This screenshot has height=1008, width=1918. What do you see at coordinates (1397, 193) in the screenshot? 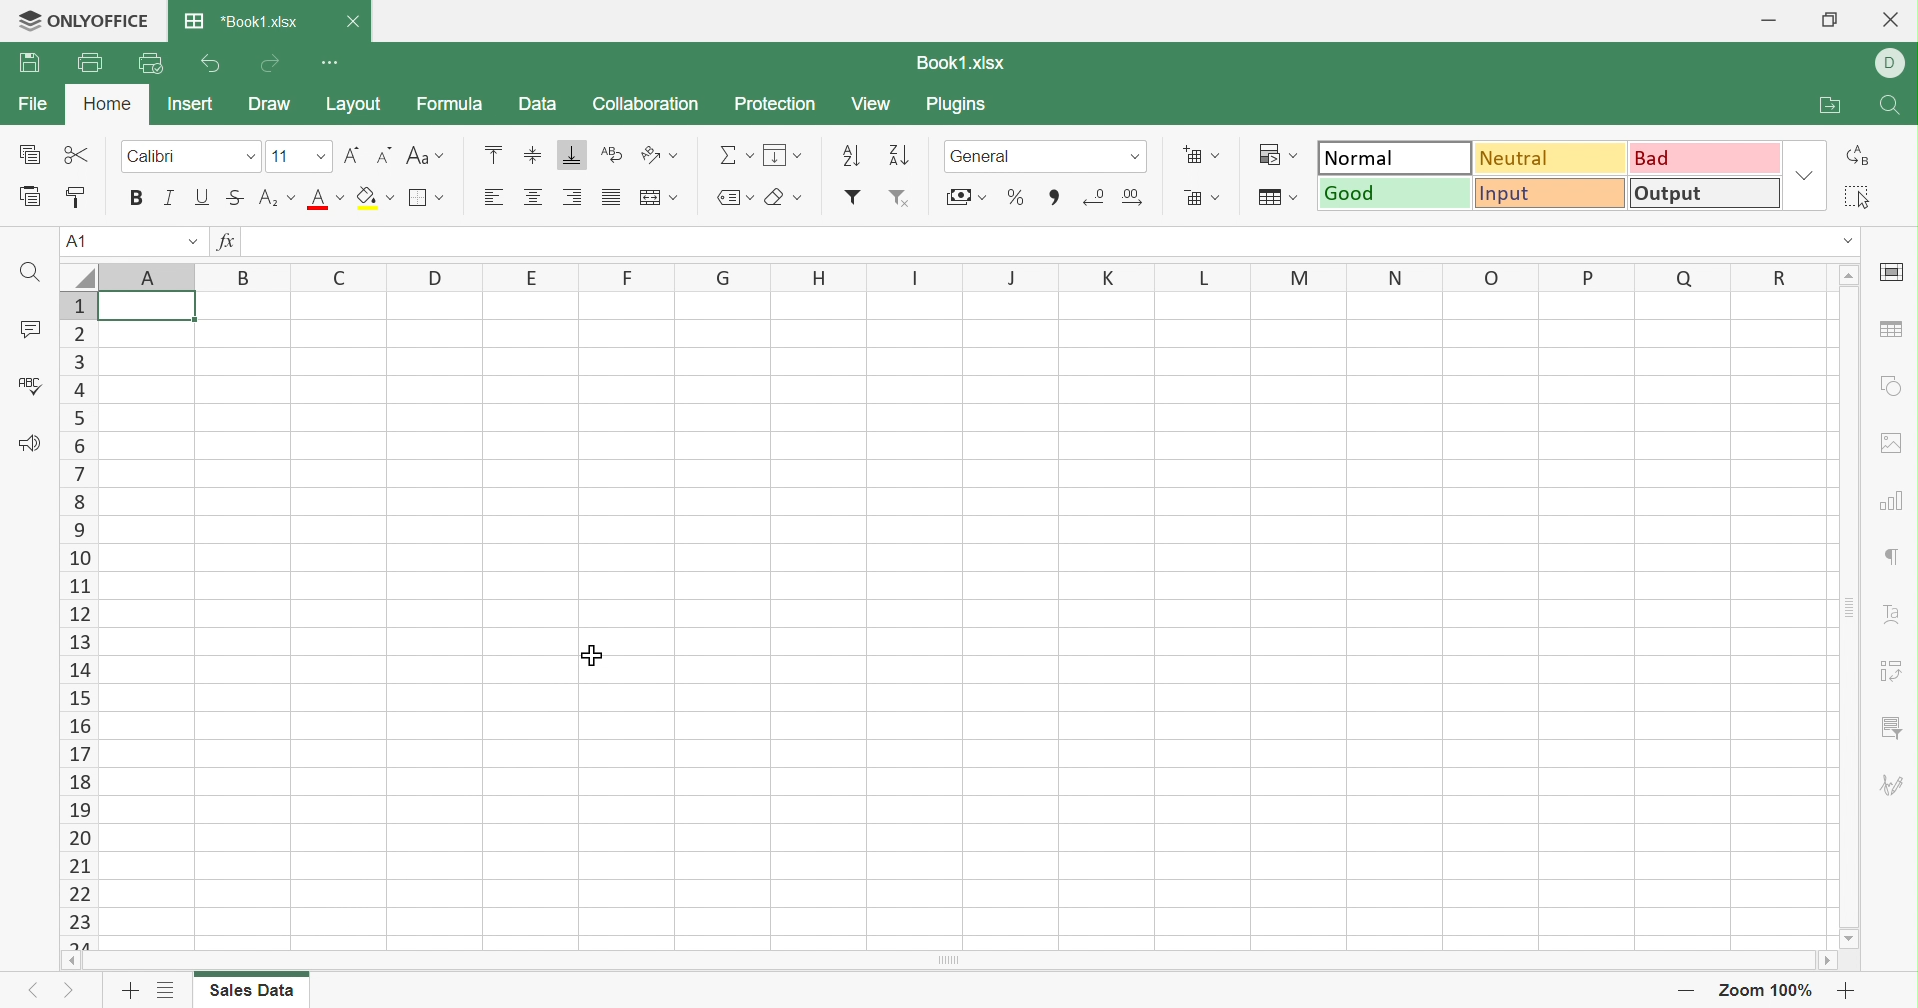
I see `Good` at bounding box center [1397, 193].